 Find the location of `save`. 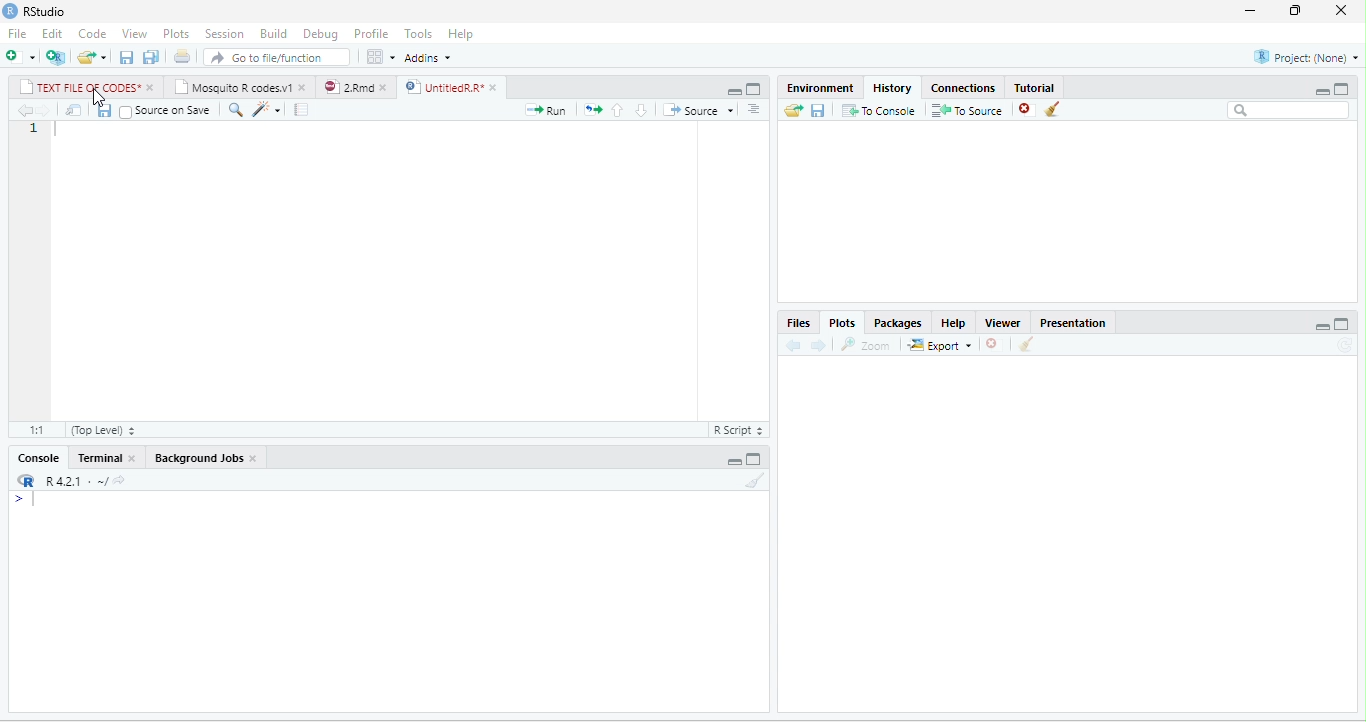

save is located at coordinates (819, 109).